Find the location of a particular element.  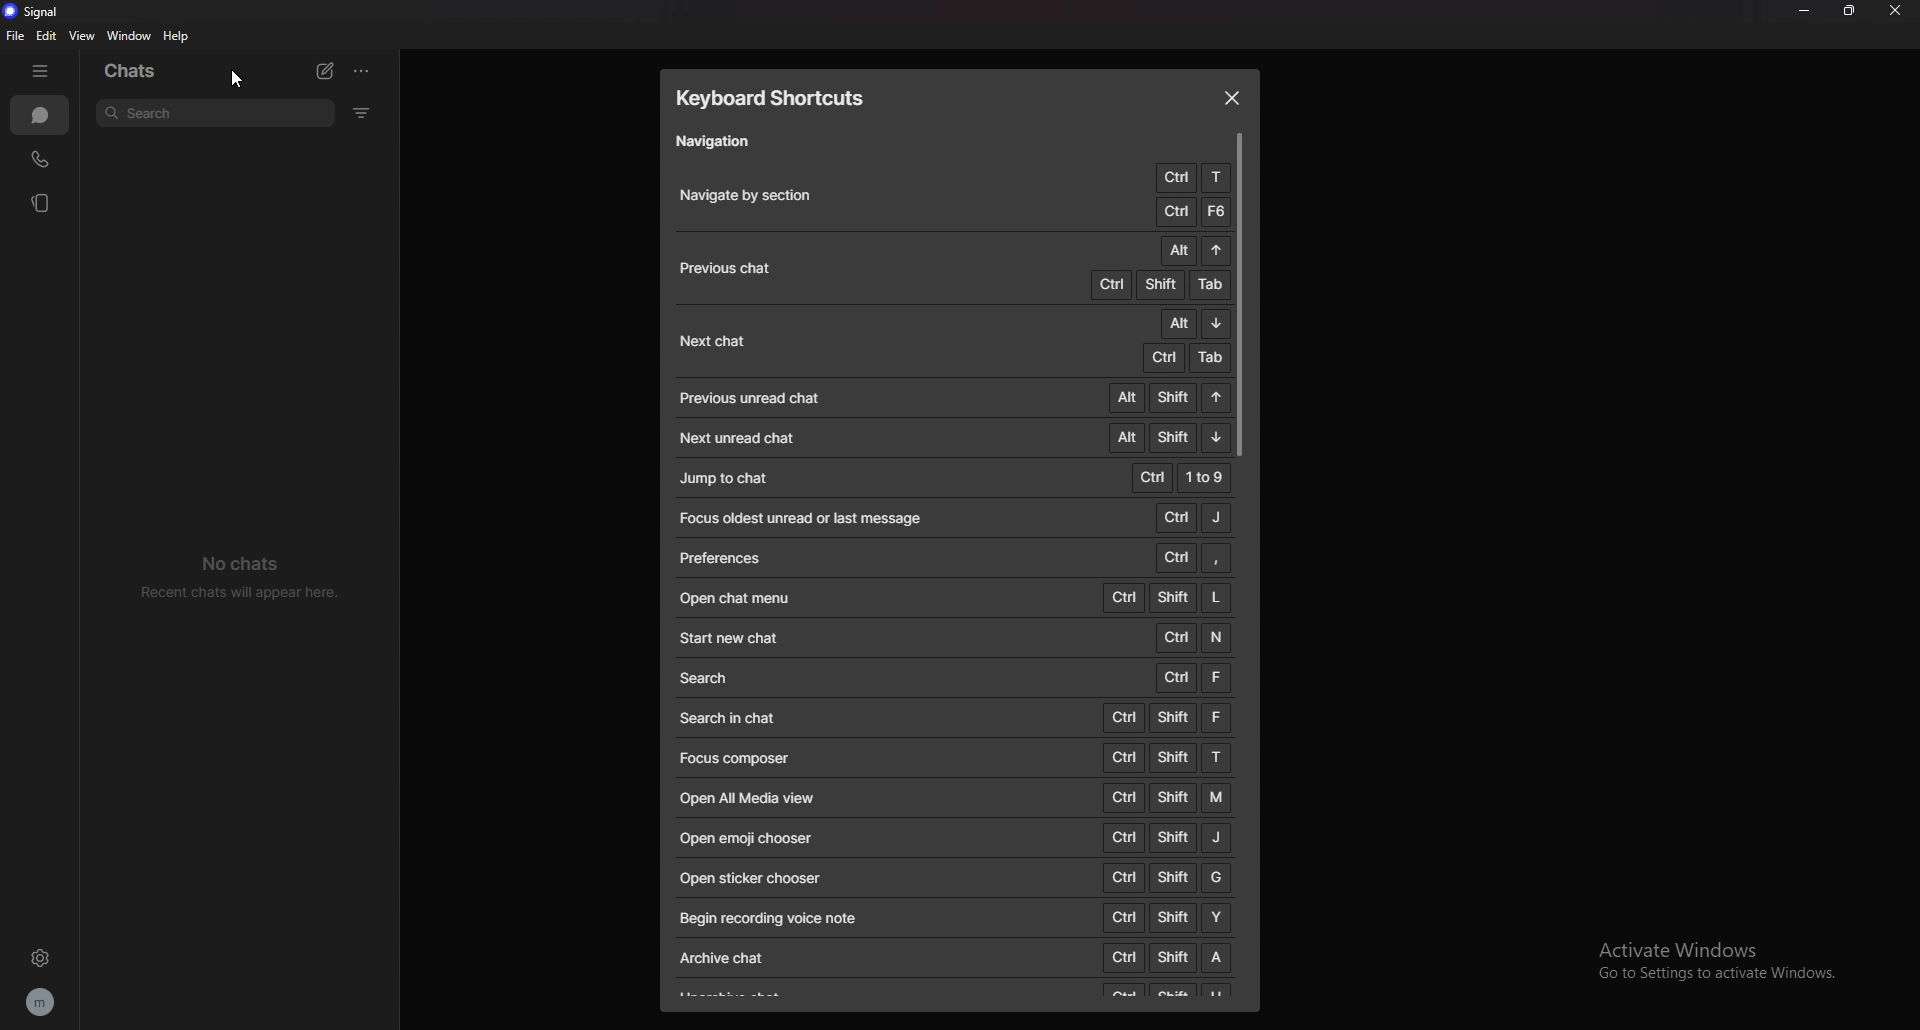

options is located at coordinates (364, 70).